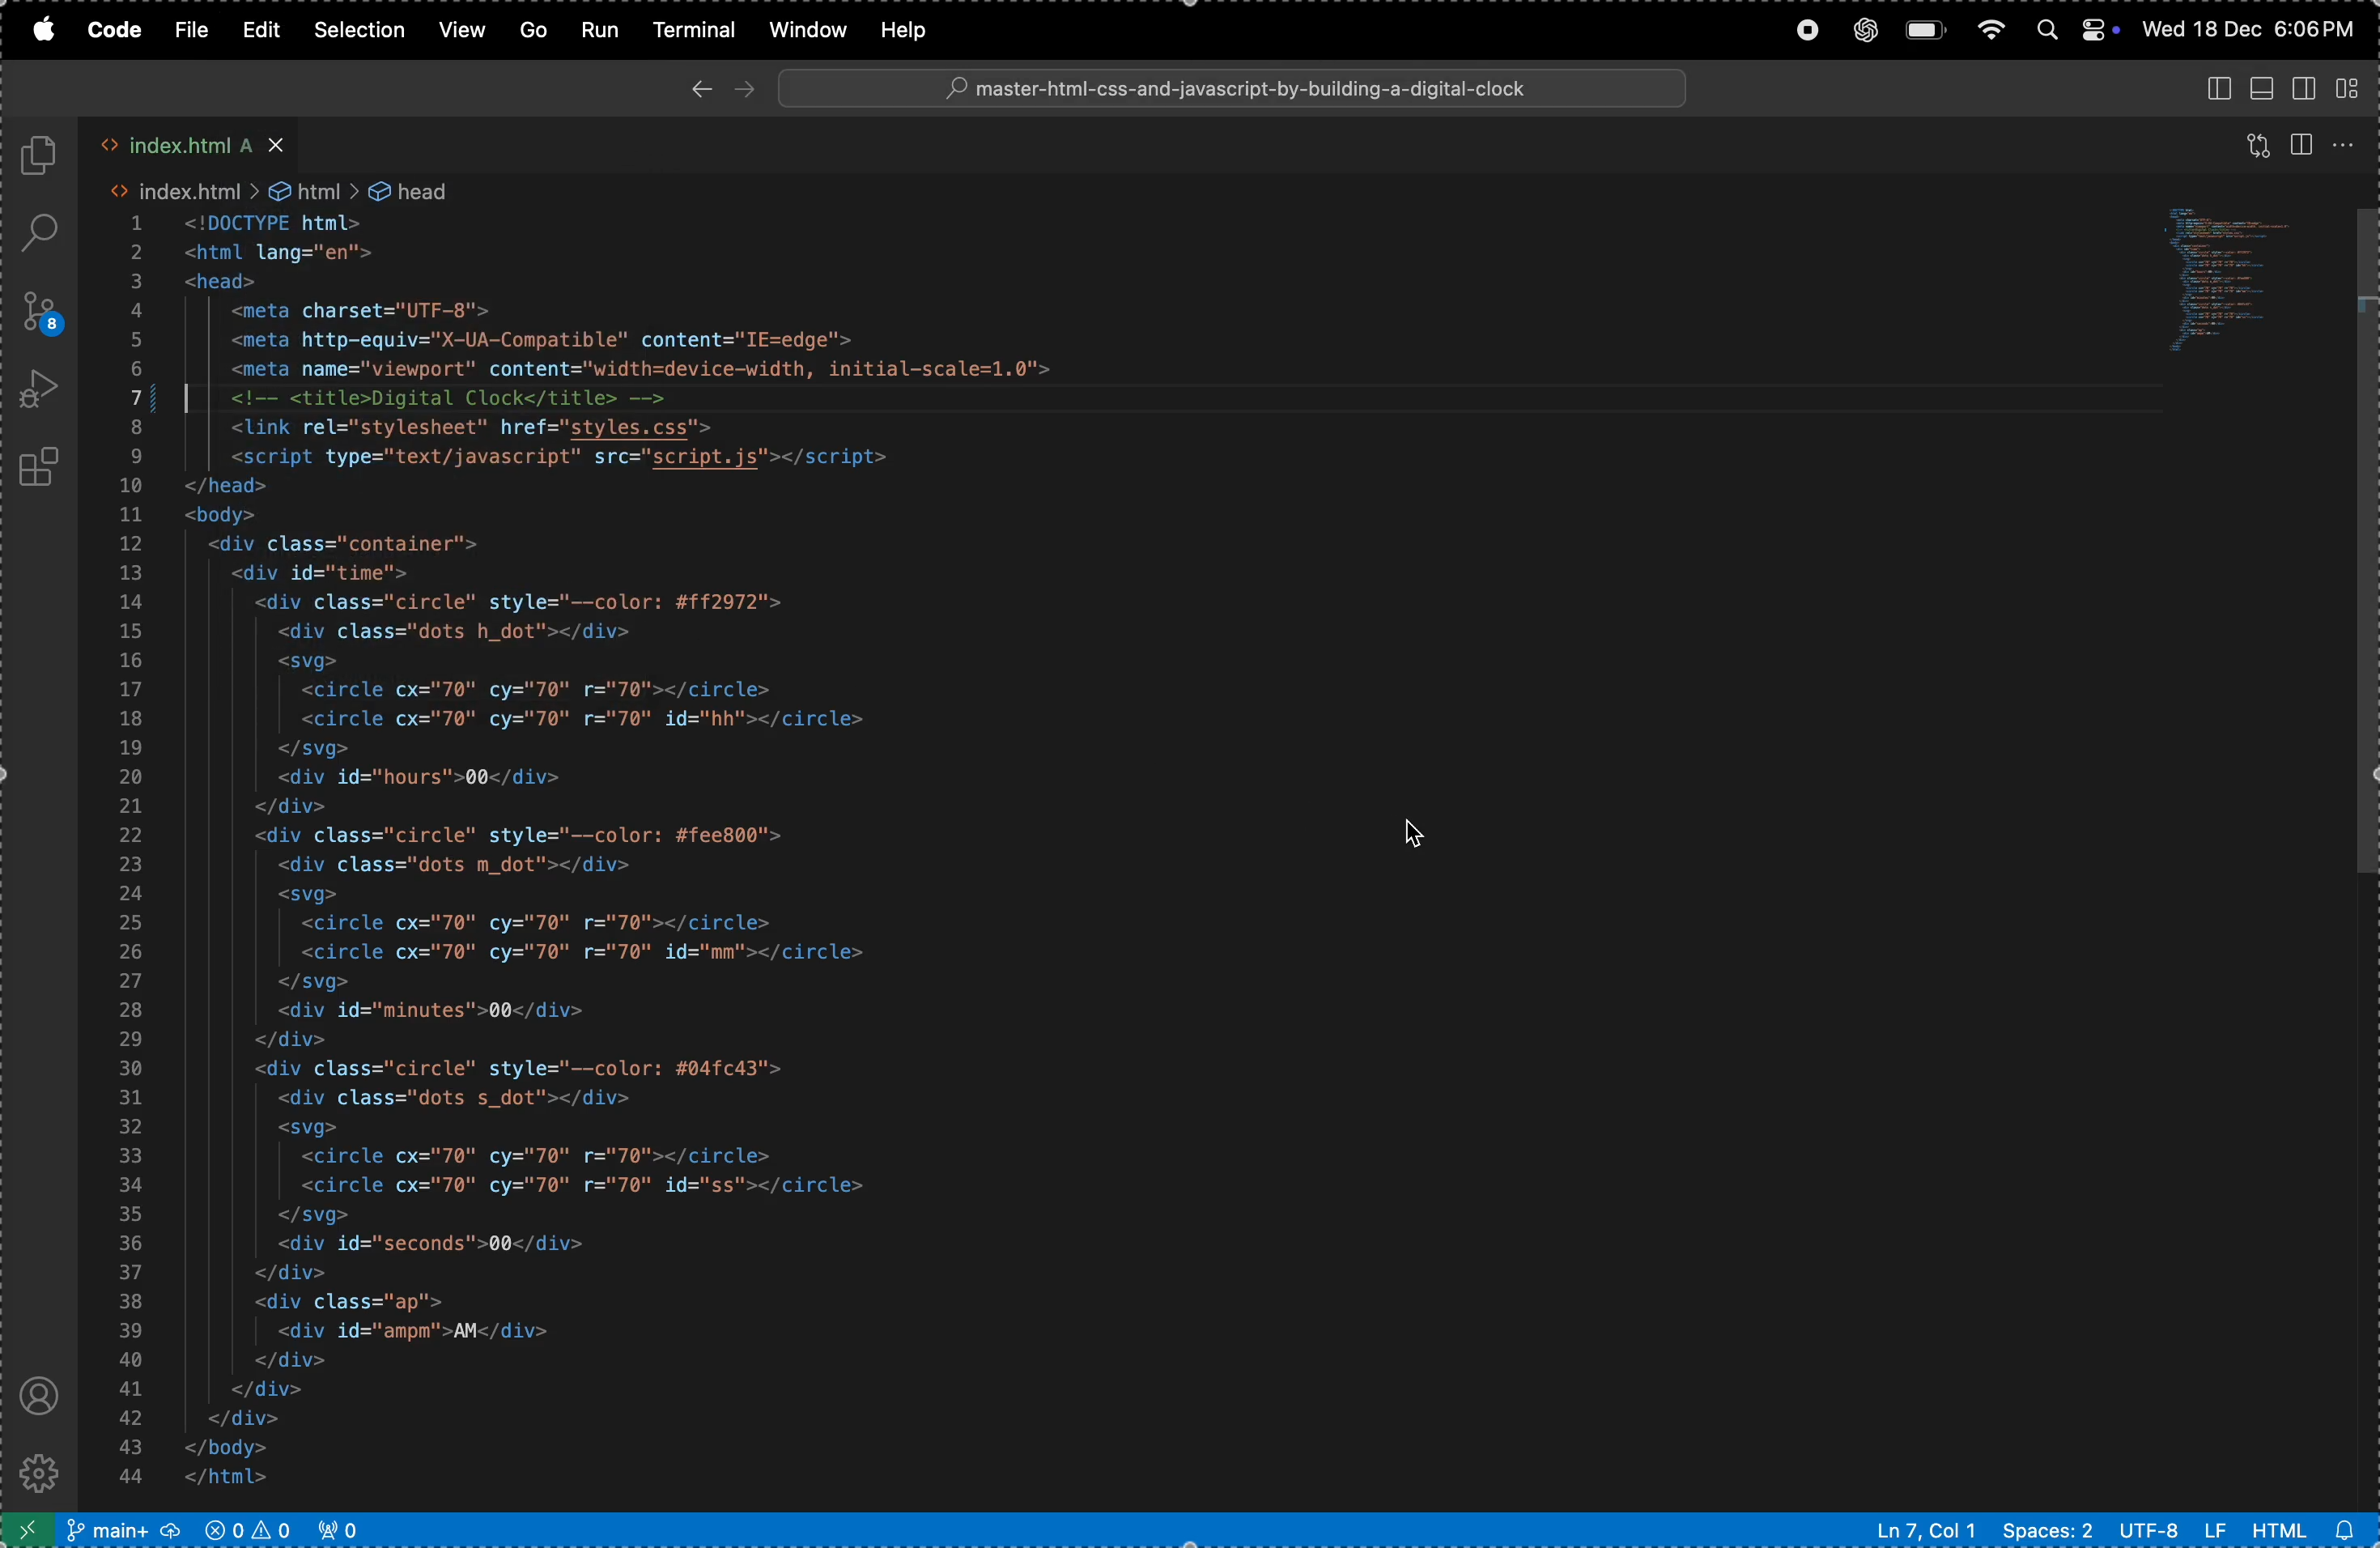  Describe the element at coordinates (247, 1528) in the screenshot. I see `no problem` at that location.